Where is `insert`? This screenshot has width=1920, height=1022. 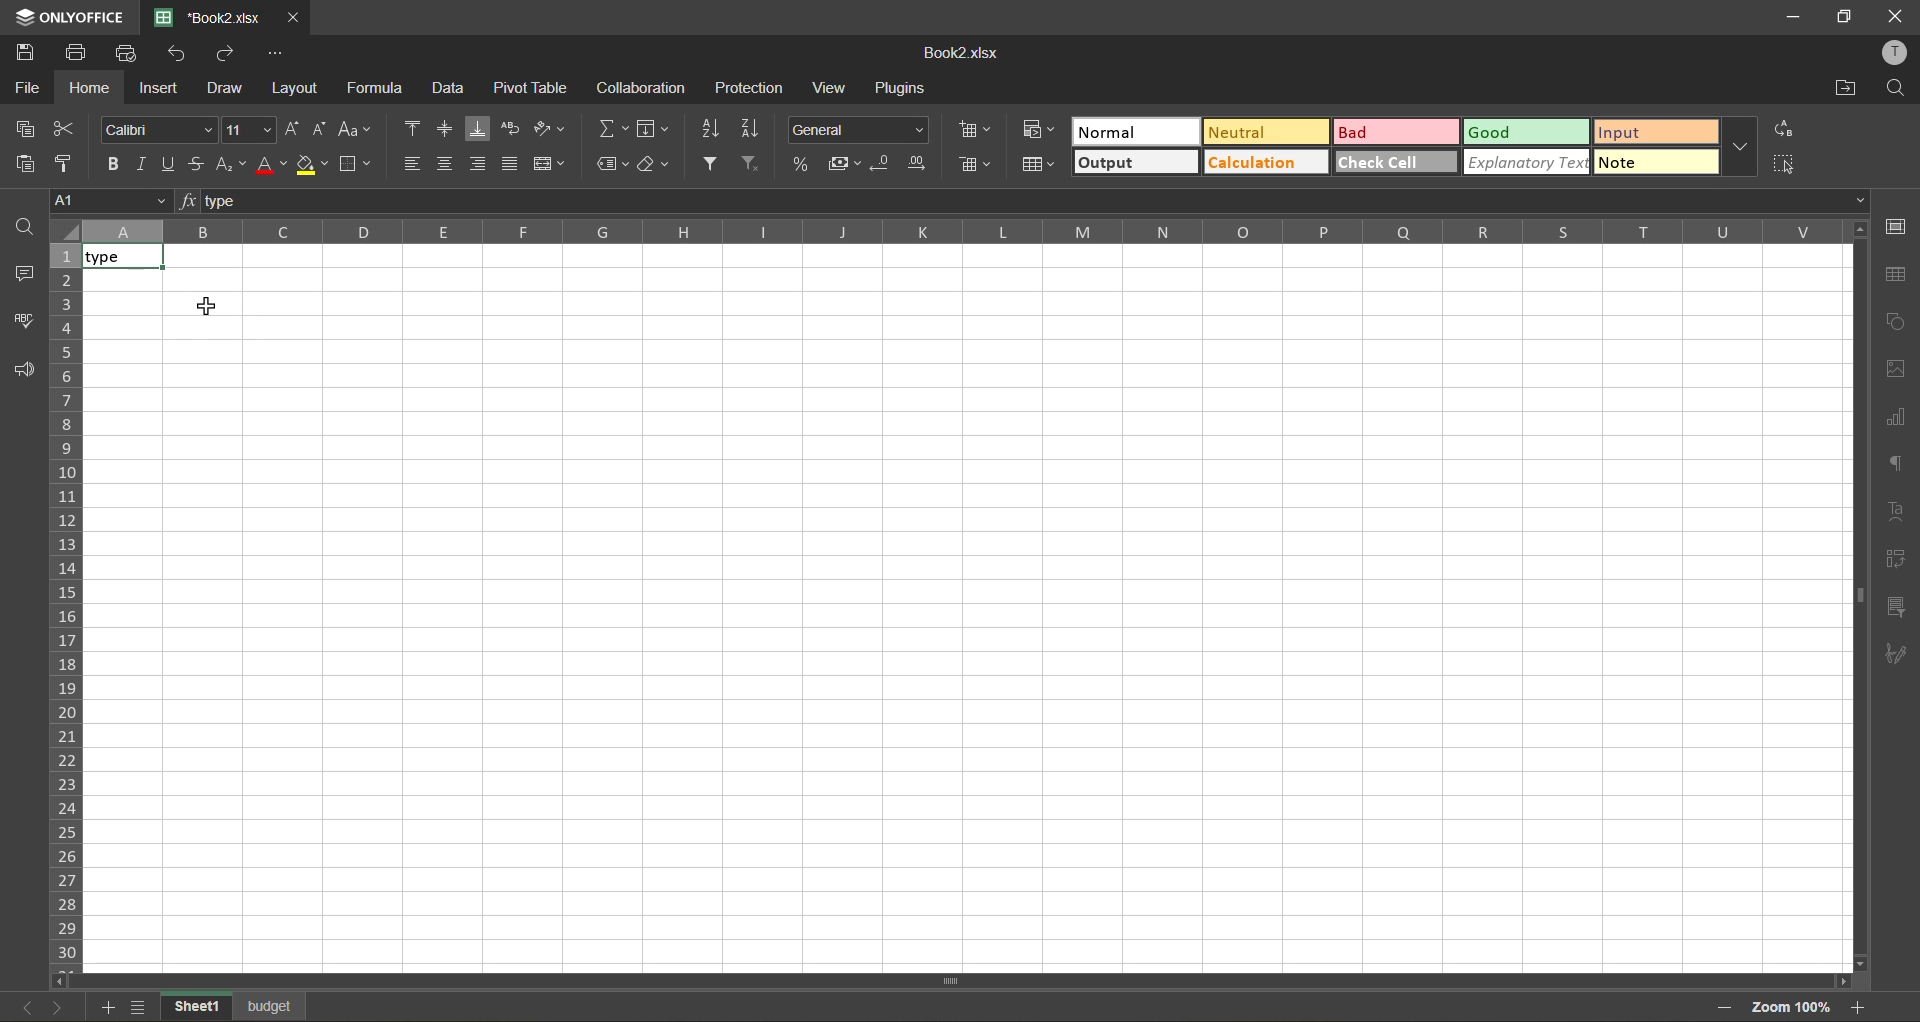
insert is located at coordinates (161, 91).